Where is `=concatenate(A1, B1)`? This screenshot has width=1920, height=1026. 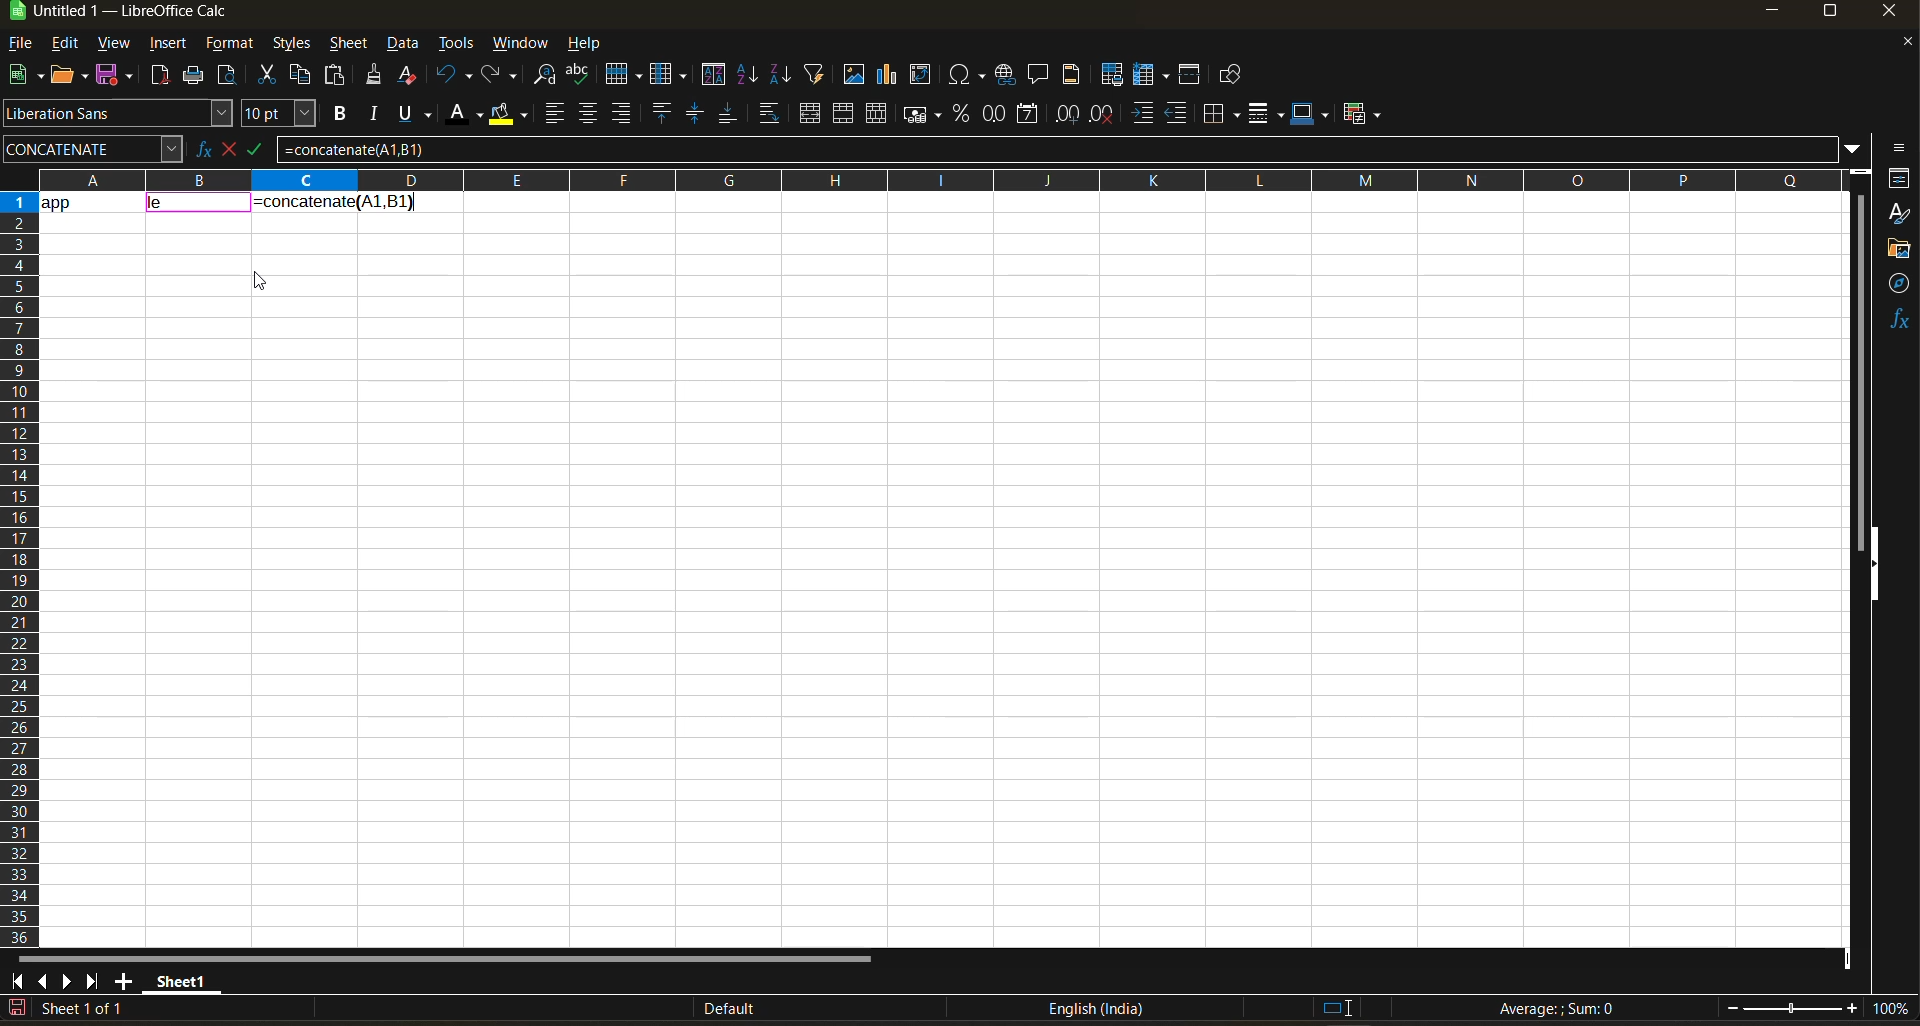
=concatenate(A1, B1) is located at coordinates (1057, 153).